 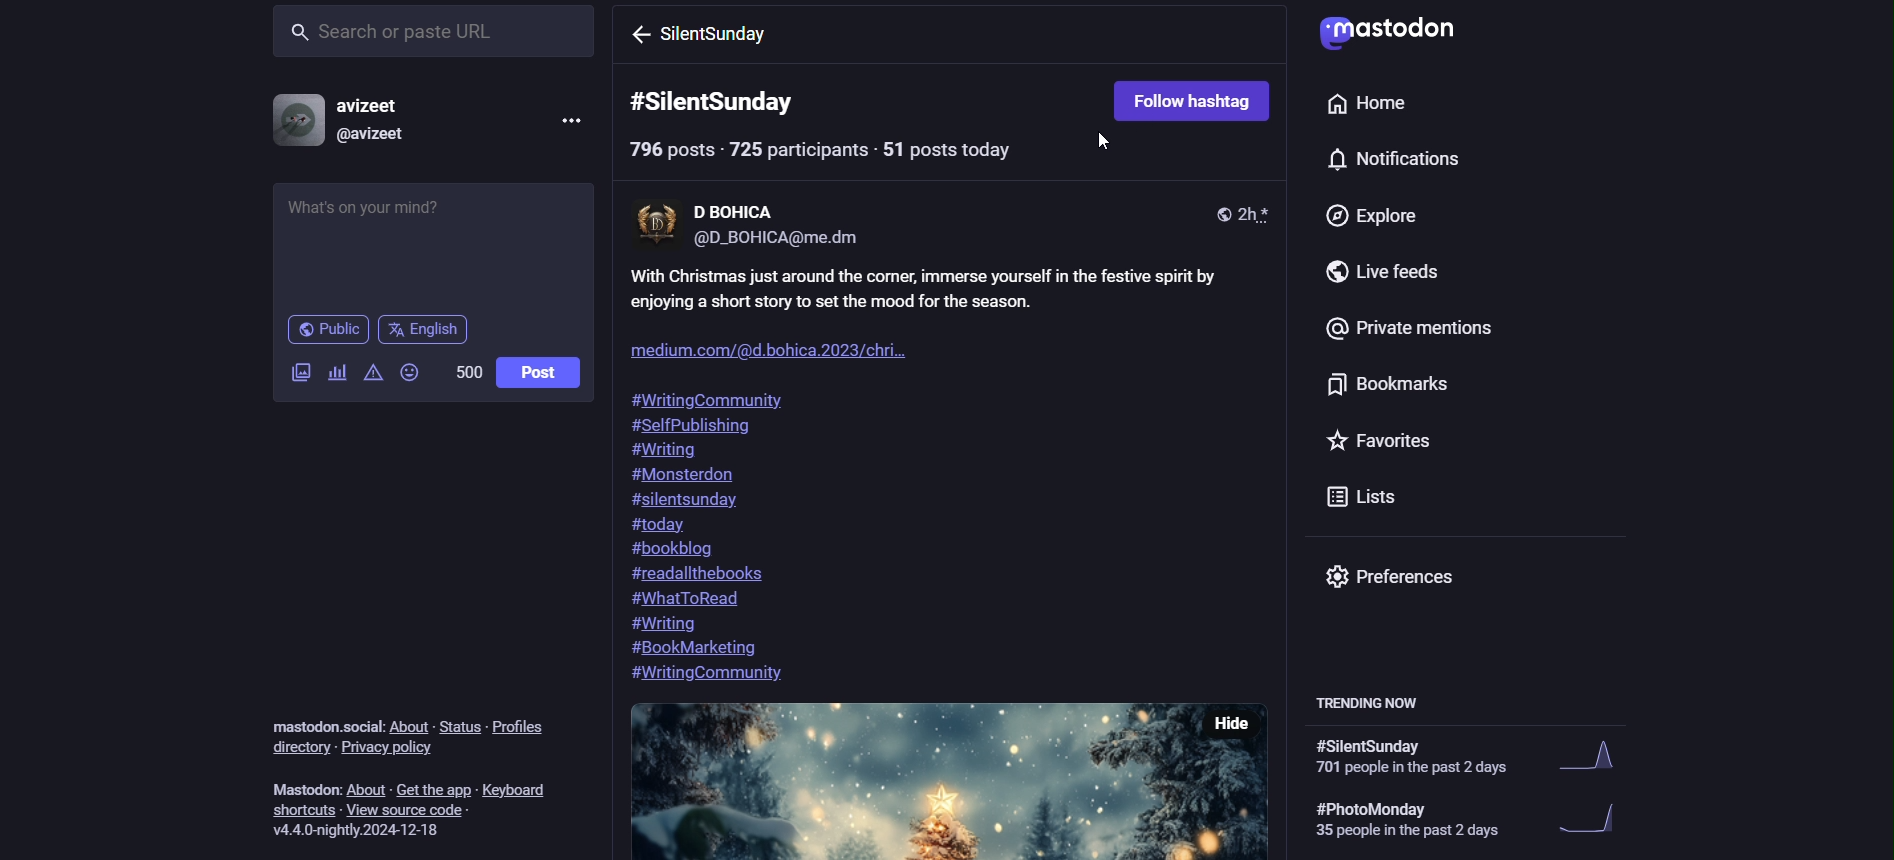 I want to click on Bookmarks, so click(x=1357, y=386).